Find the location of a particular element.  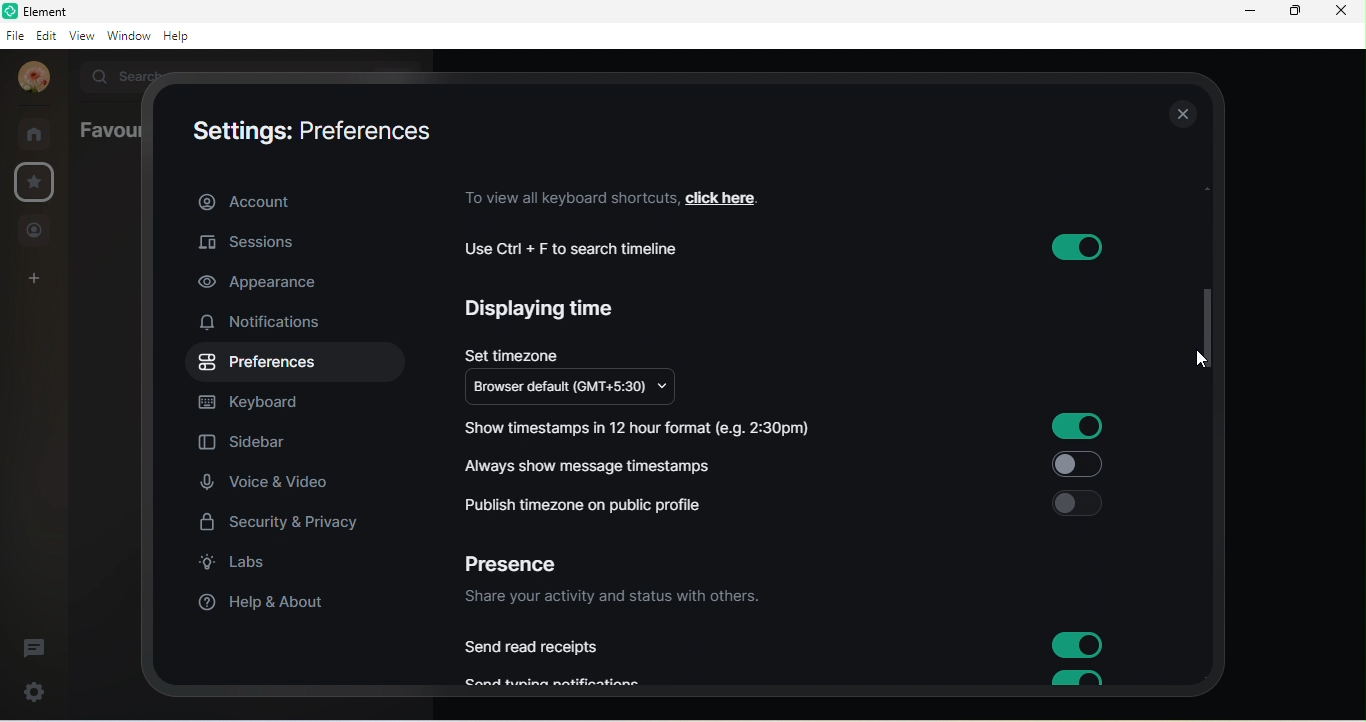

close is located at coordinates (1346, 14).